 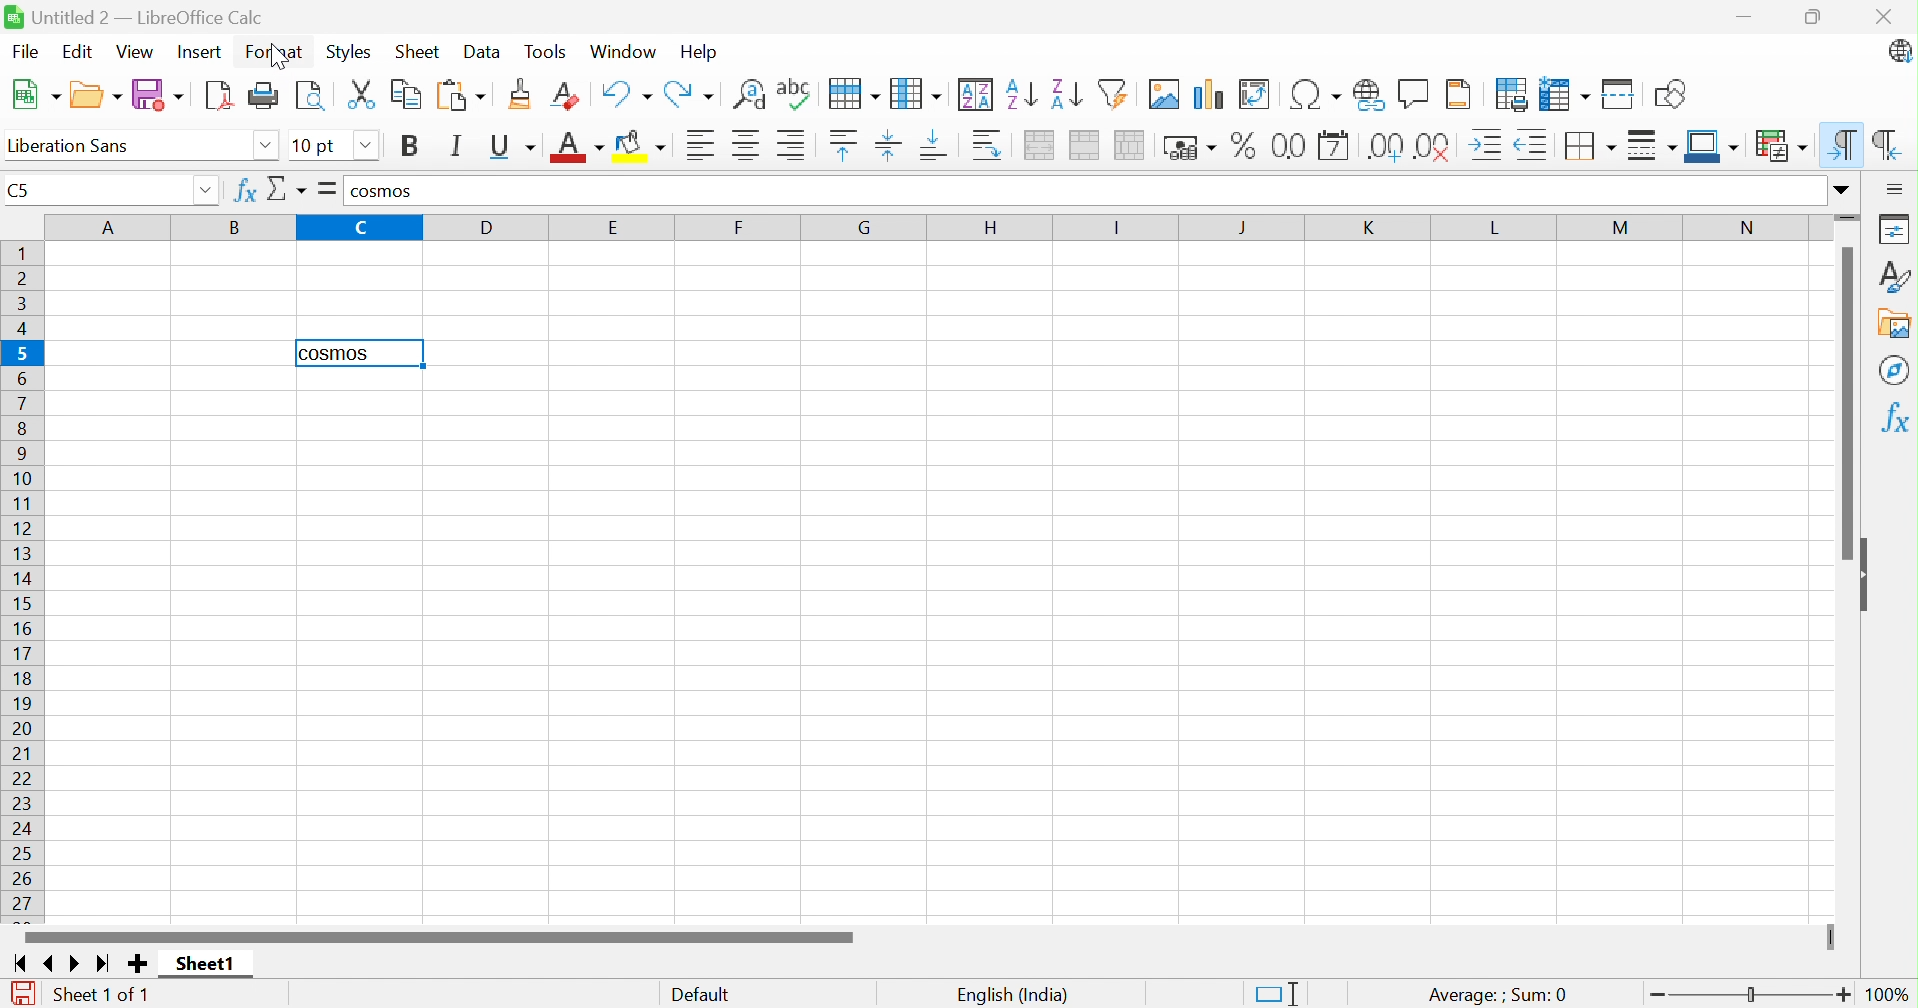 What do you see at coordinates (1783, 146) in the screenshot?
I see `Conditional` at bounding box center [1783, 146].